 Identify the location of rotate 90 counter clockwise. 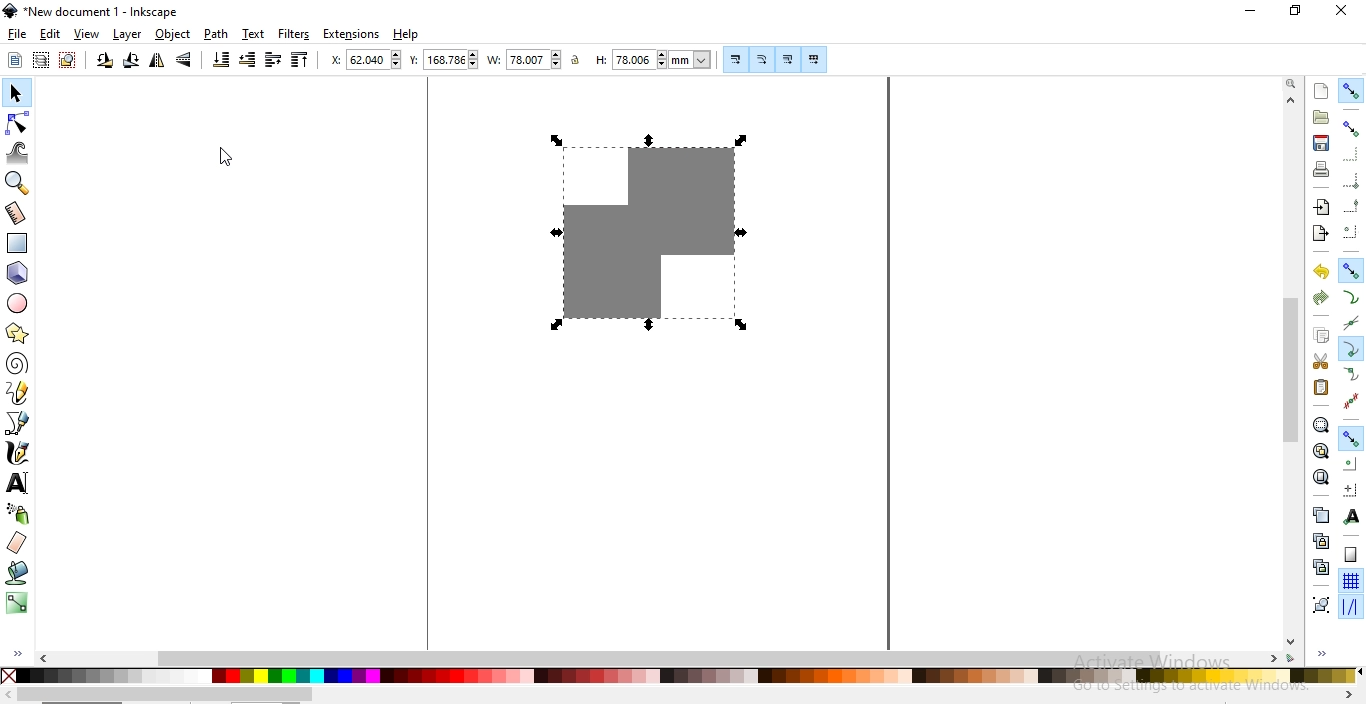
(105, 62).